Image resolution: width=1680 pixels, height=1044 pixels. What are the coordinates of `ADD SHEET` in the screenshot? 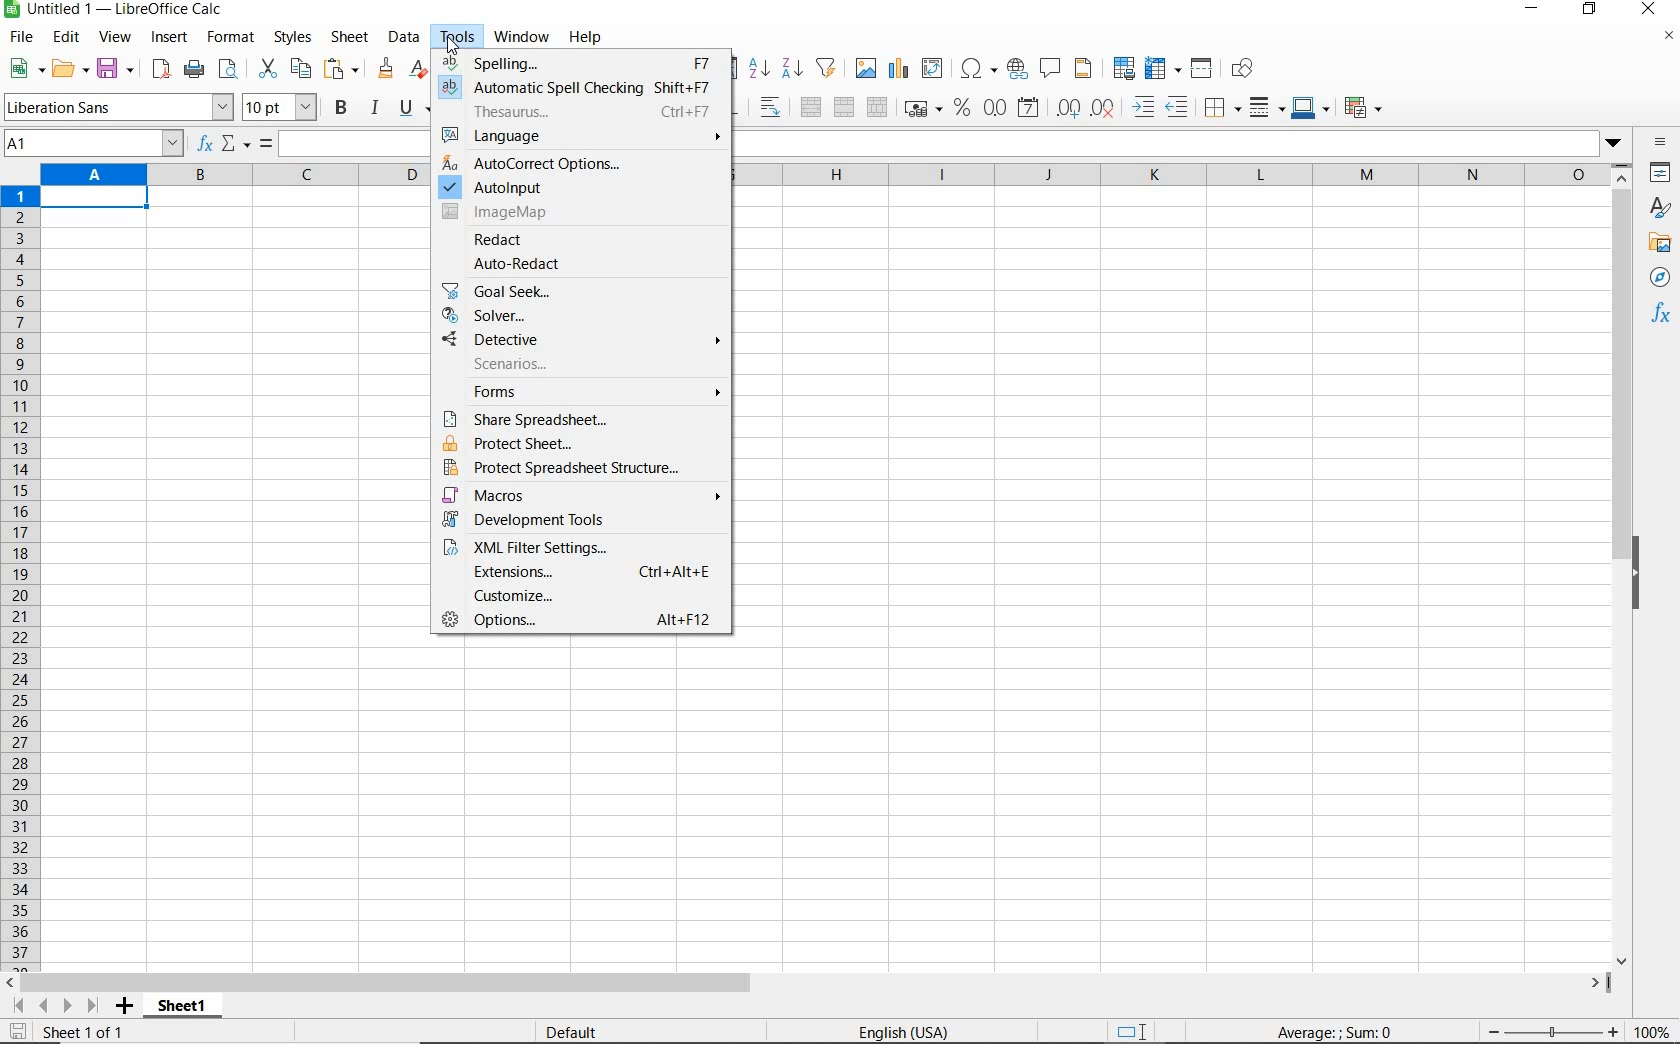 It's located at (124, 1006).